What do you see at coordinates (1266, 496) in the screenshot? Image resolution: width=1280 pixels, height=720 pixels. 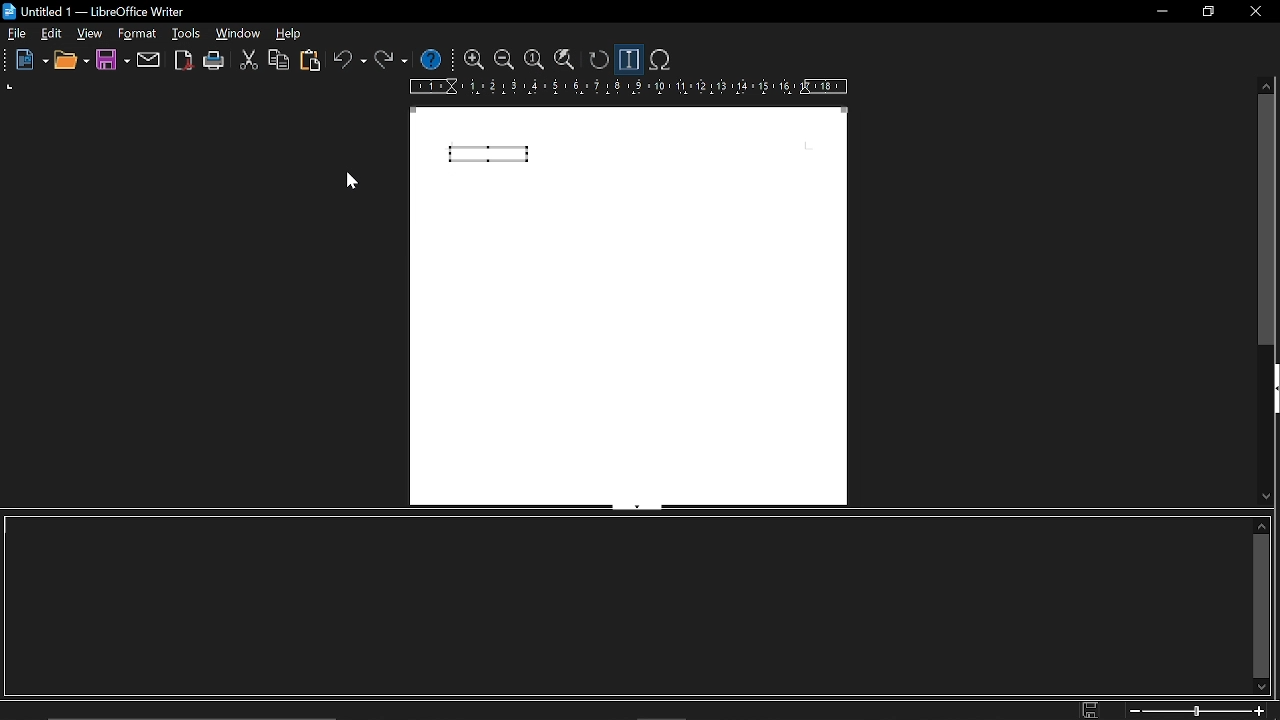 I see `move down` at bounding box center [1266, 496].